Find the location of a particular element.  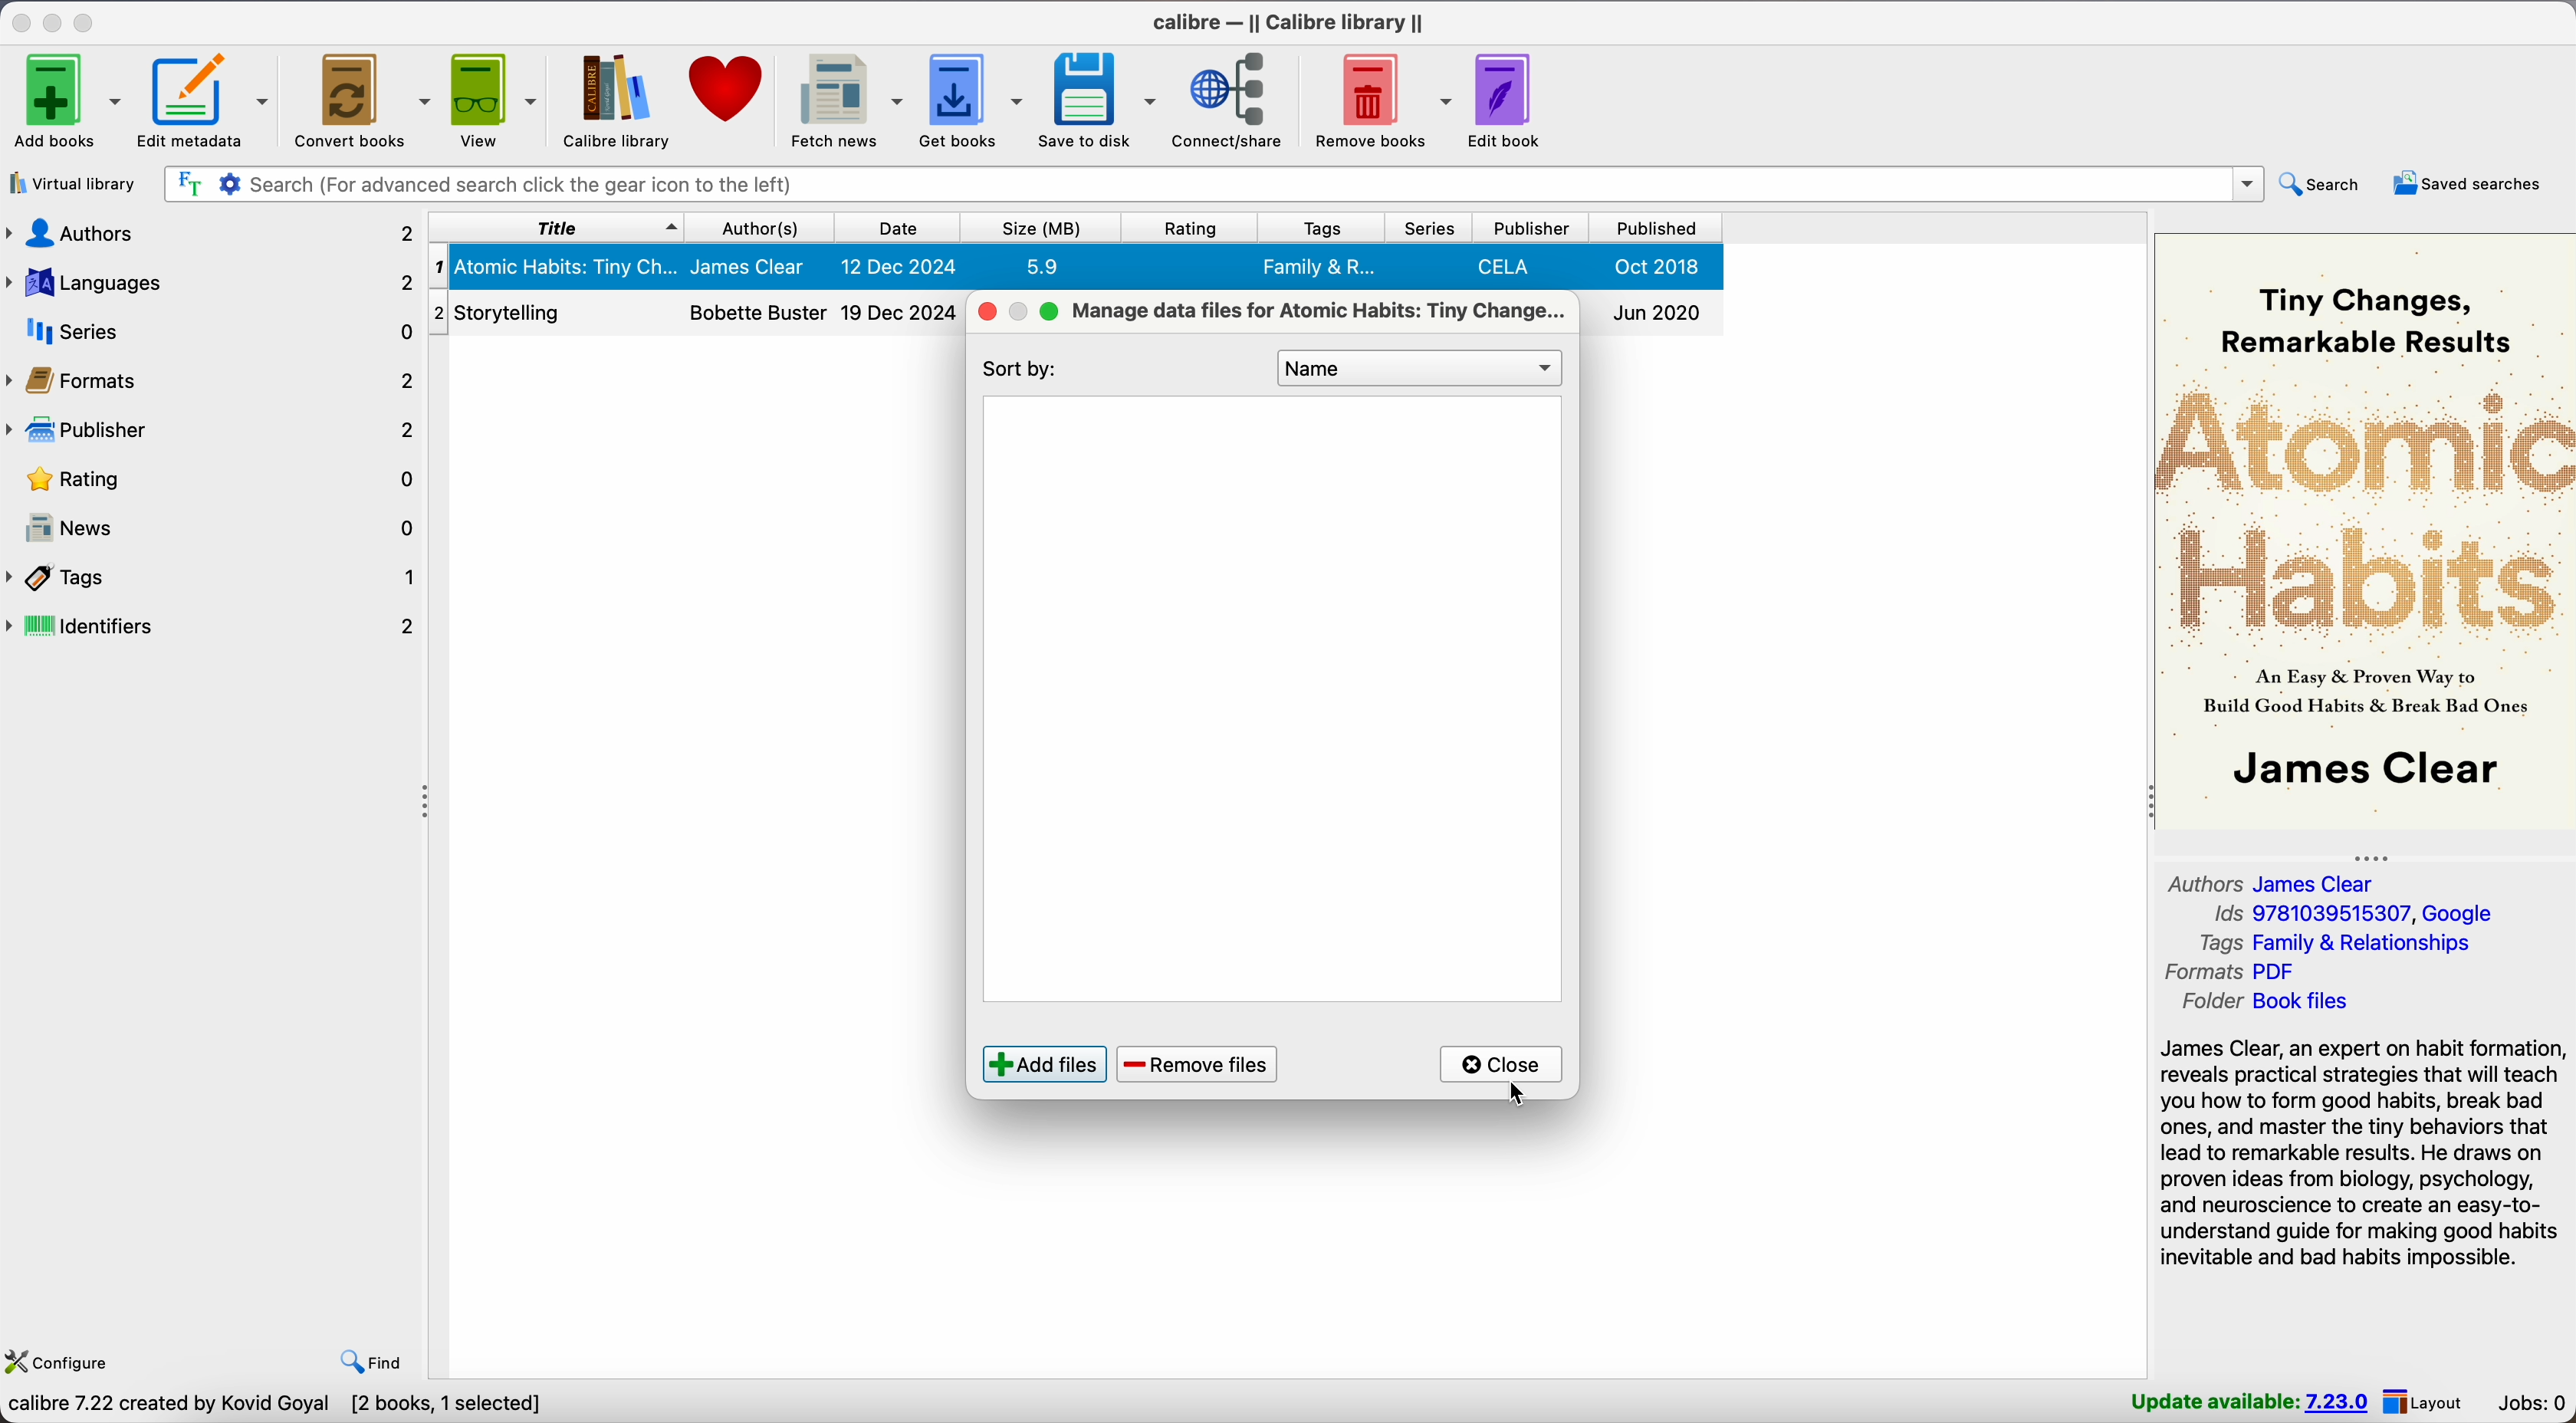

Jun 2020 is located at coordinates (1653, 314).